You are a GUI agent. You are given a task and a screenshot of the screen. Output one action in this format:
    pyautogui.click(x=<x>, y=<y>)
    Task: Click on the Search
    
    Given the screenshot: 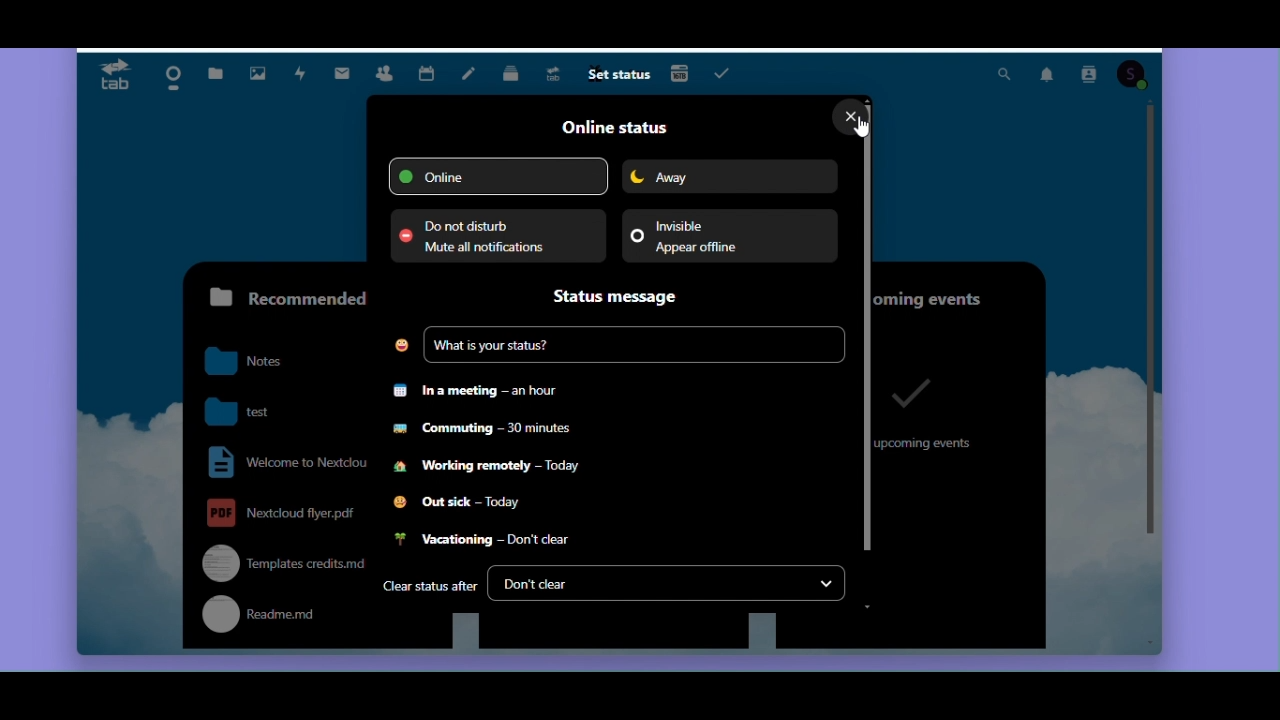 What is the action you would take?
    pyautogui.click(x=1003, y=75)
    